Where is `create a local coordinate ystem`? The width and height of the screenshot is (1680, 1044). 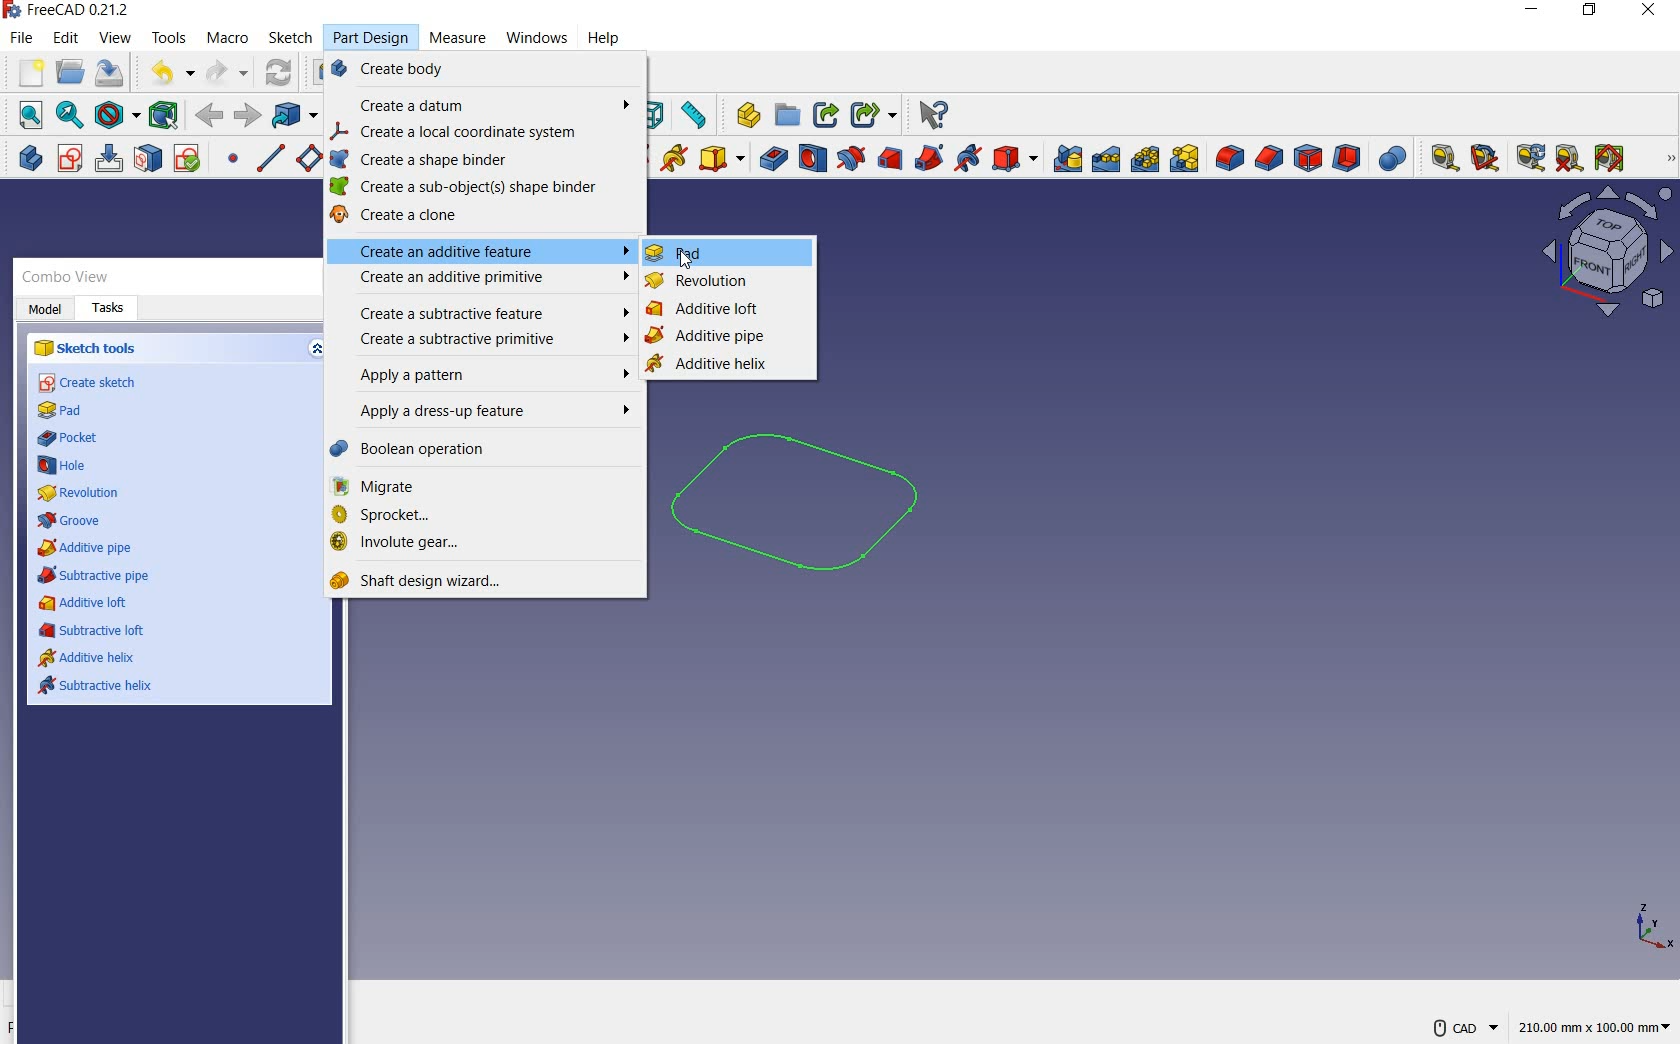
create a local coordinate ystem is located at coordinates (484, 133).